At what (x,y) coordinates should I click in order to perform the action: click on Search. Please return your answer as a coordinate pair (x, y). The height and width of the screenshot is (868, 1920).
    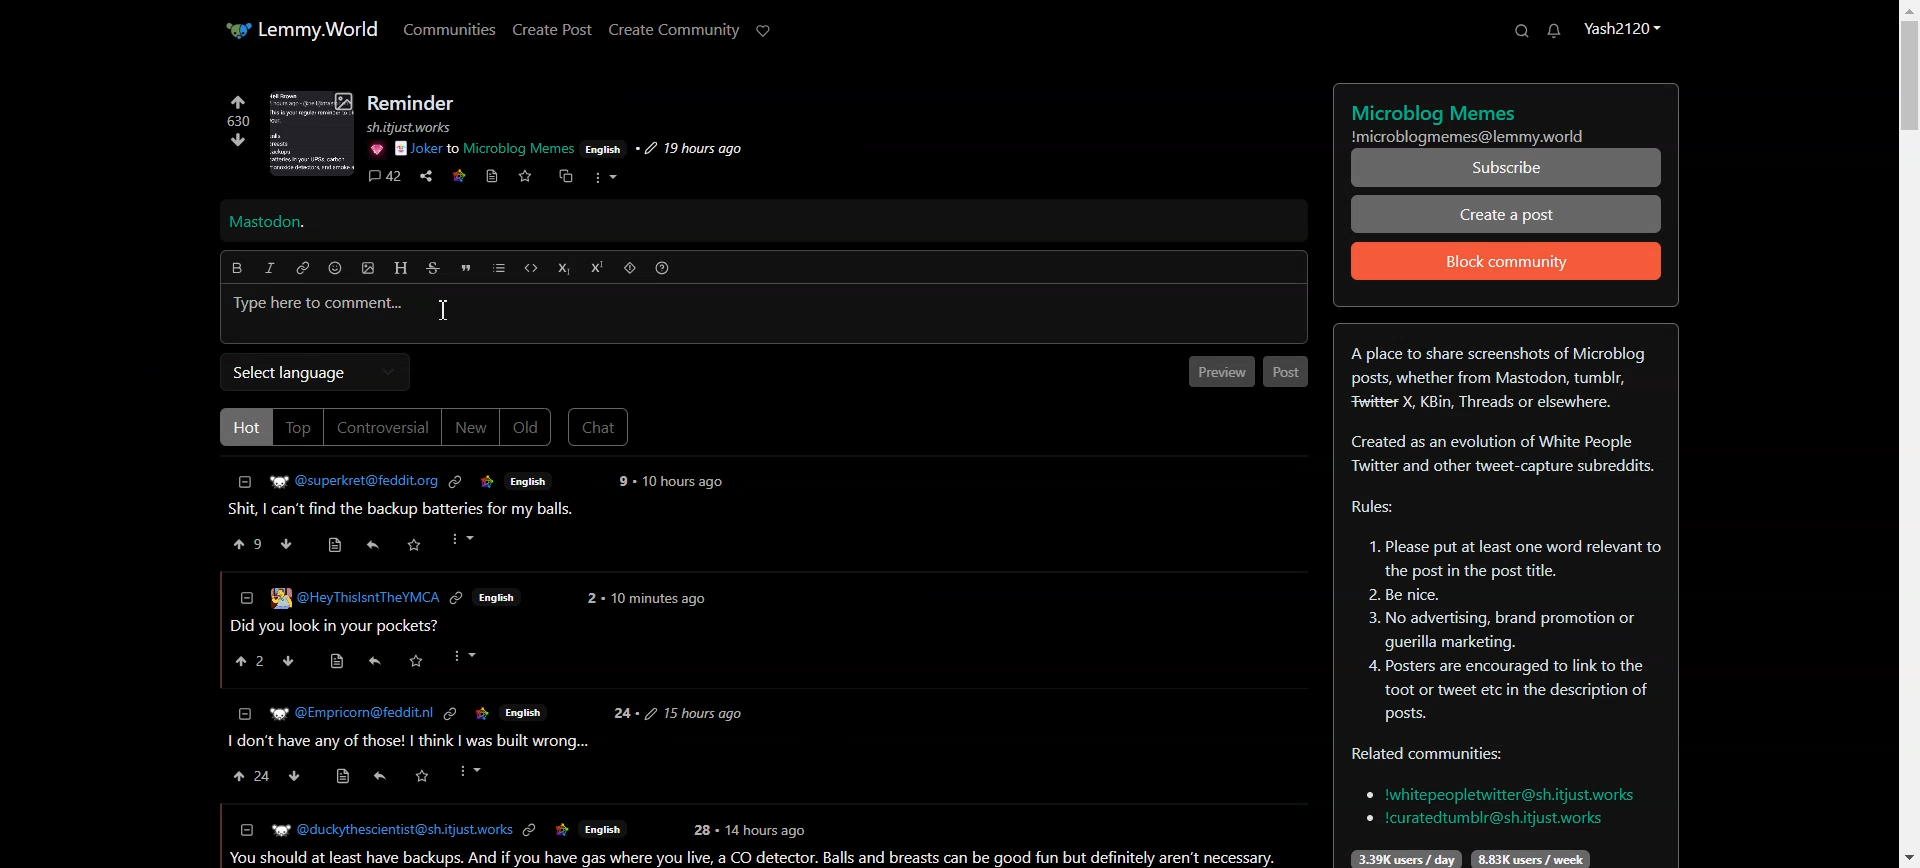
    Looking at the image, I should click on (1521, 30).